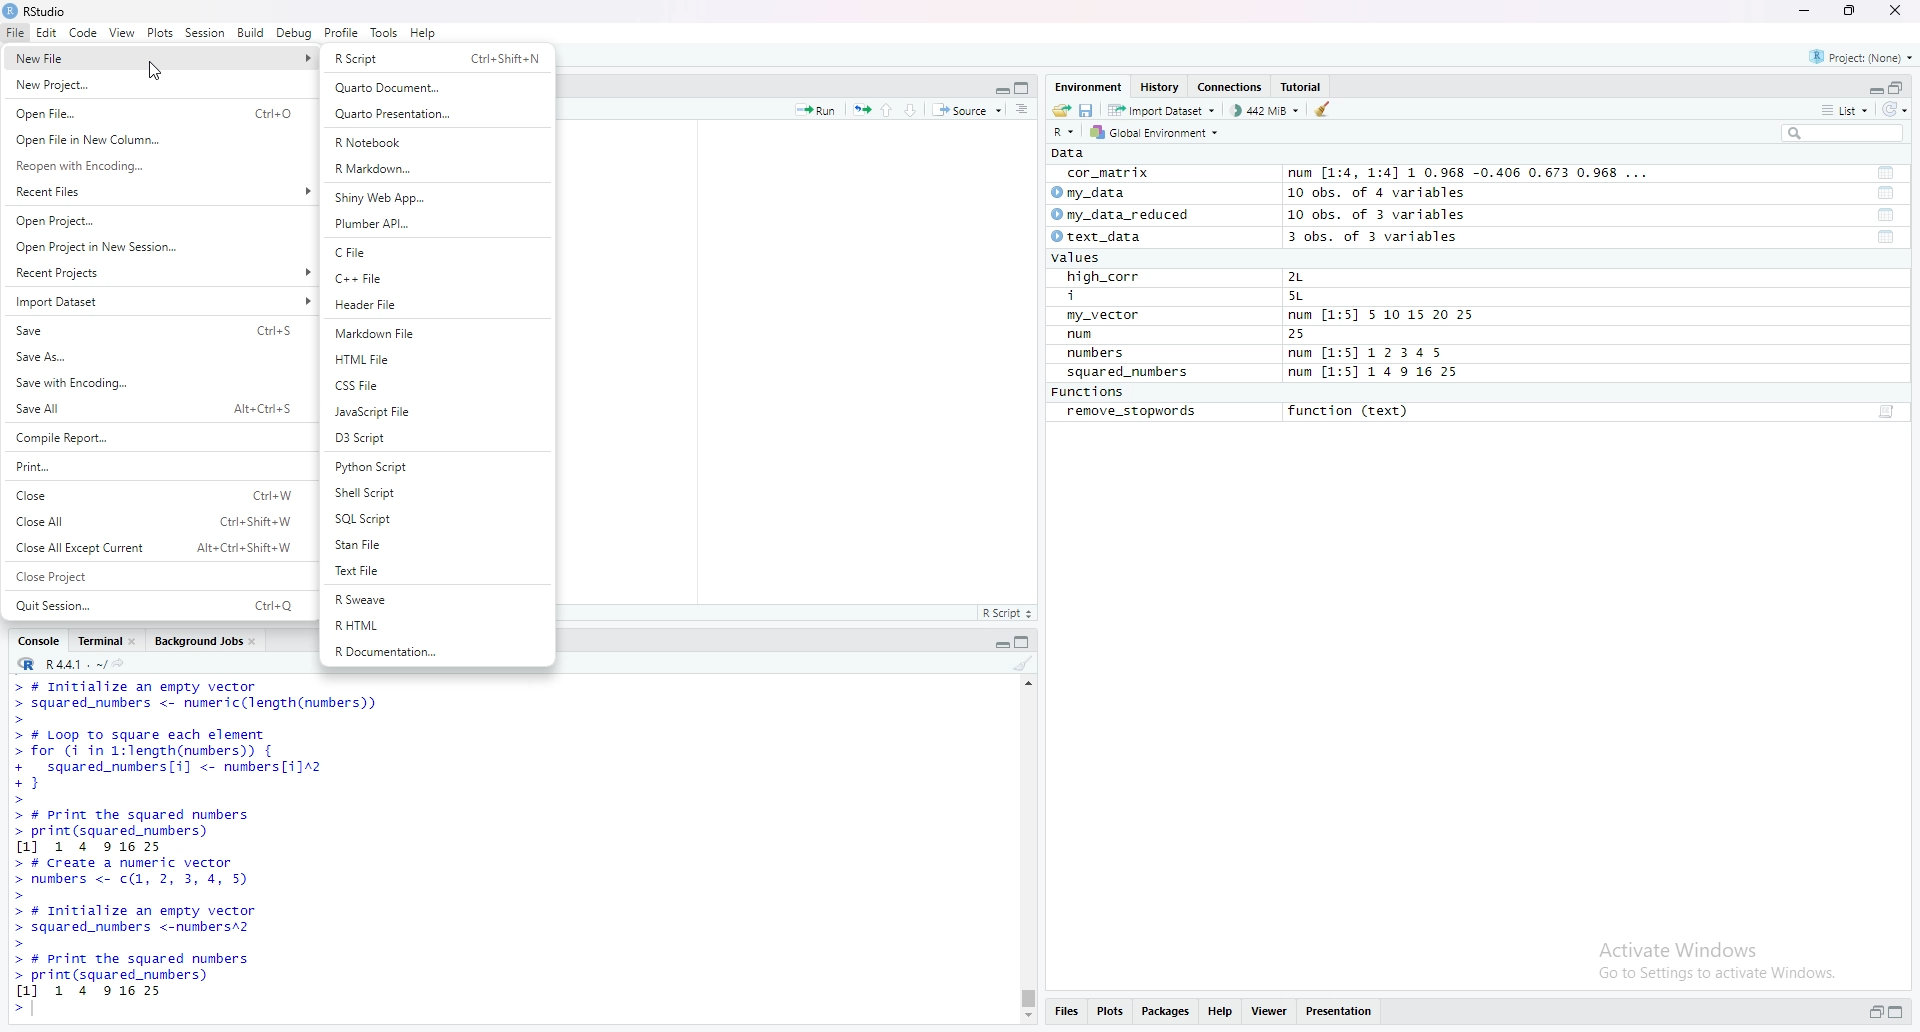 Image resolution: width=1920 pixels, height=1032 pixels. I want to click on Scrollbar down, so click(1026, 1019).